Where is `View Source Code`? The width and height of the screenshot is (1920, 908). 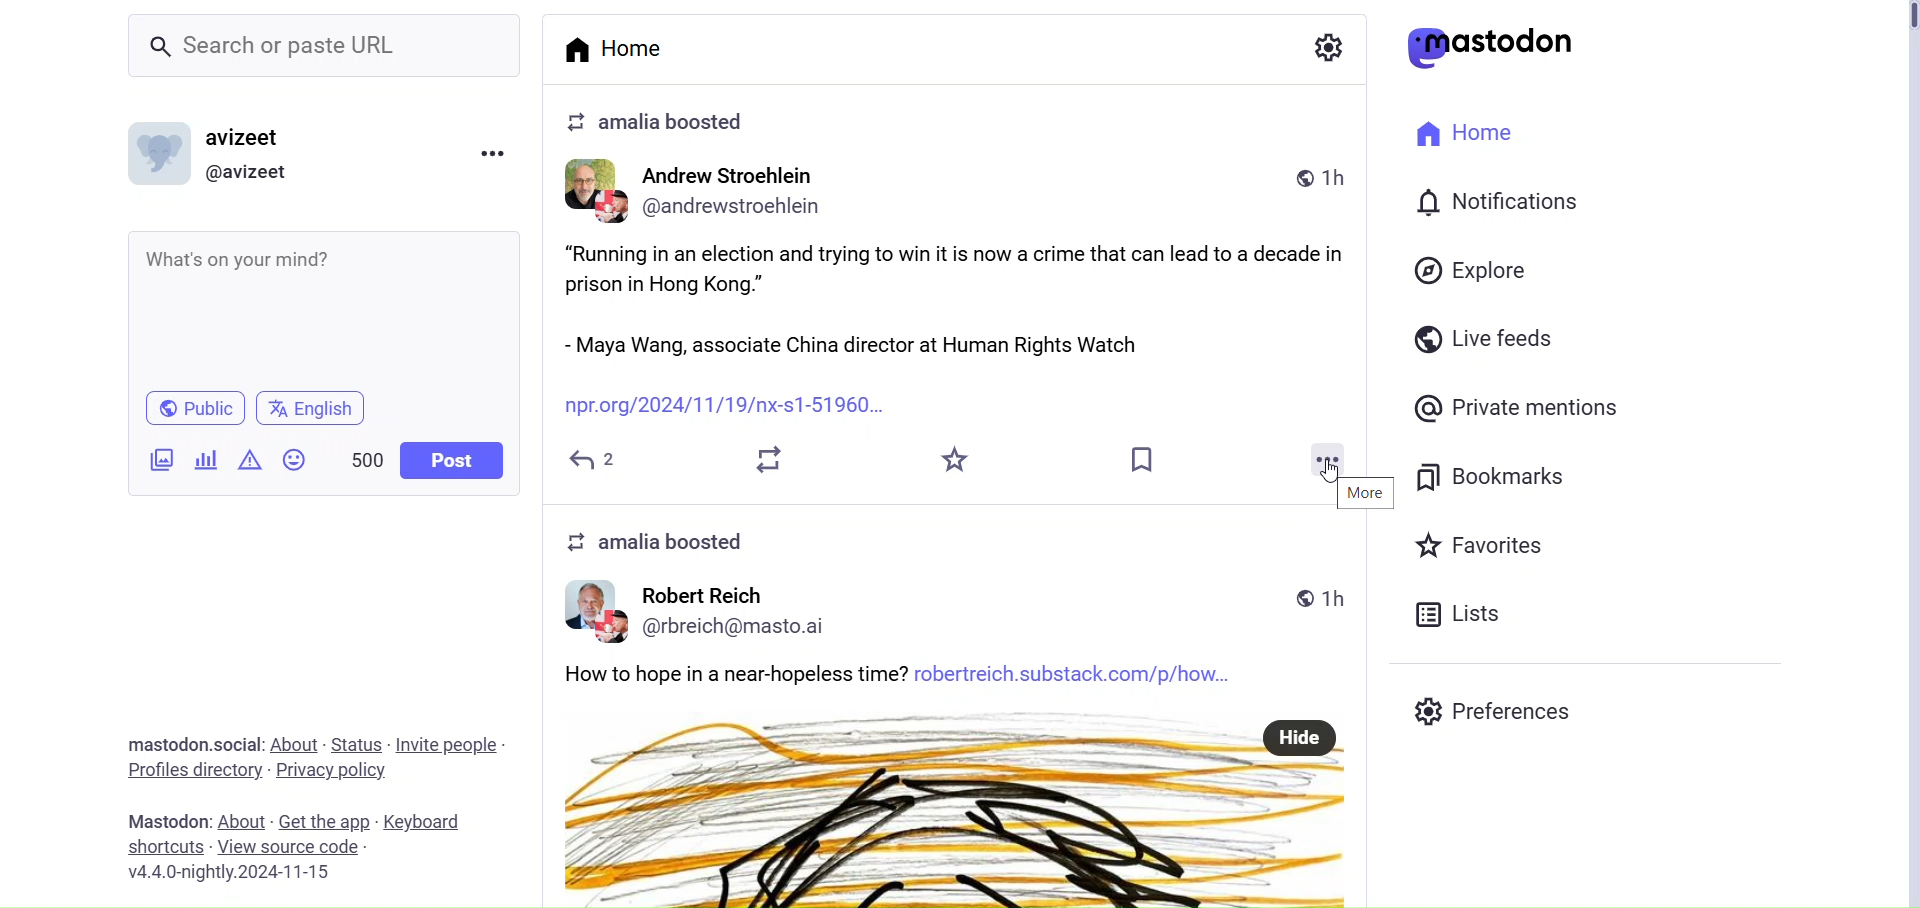
View Source Code is located at coordinates (290, 847).